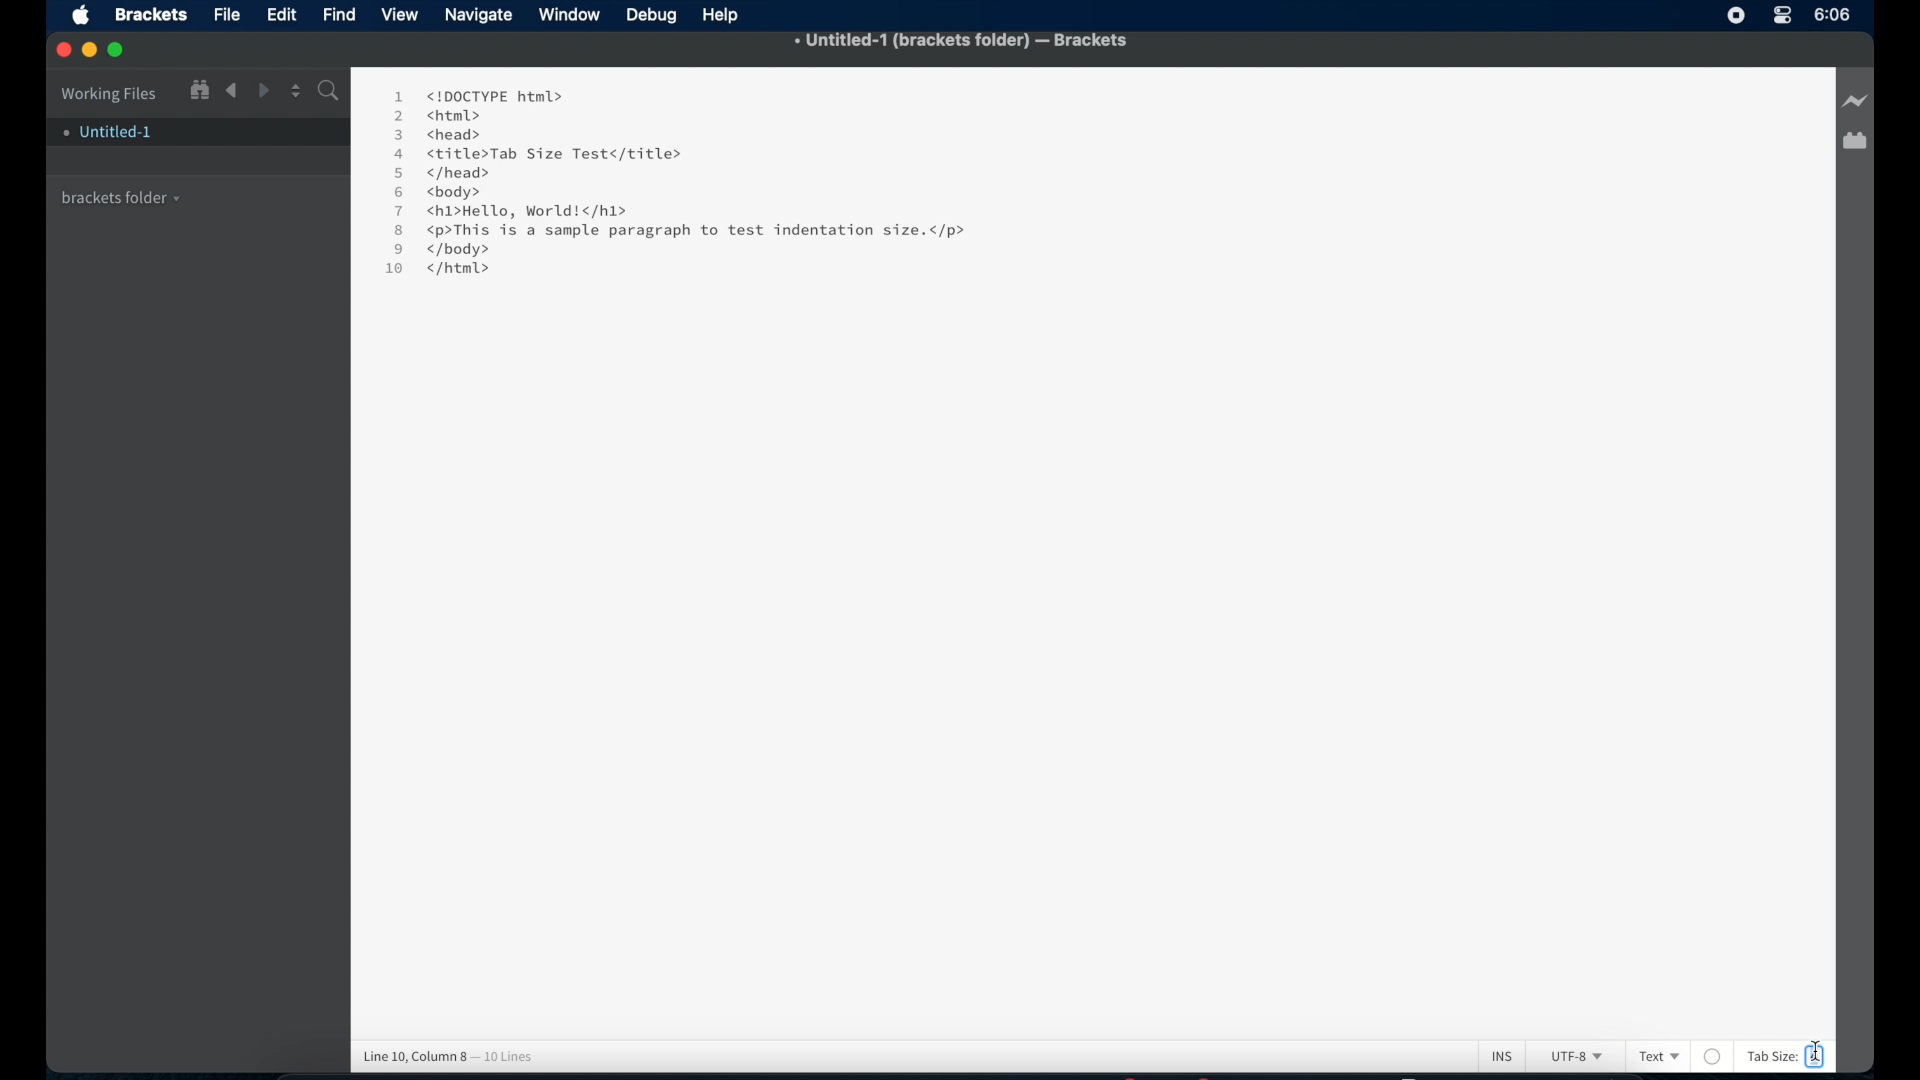 Image resolution: width=1920 pixels, height=1080 pixels. I want to click on . Untitled-1, so click(106, 132).